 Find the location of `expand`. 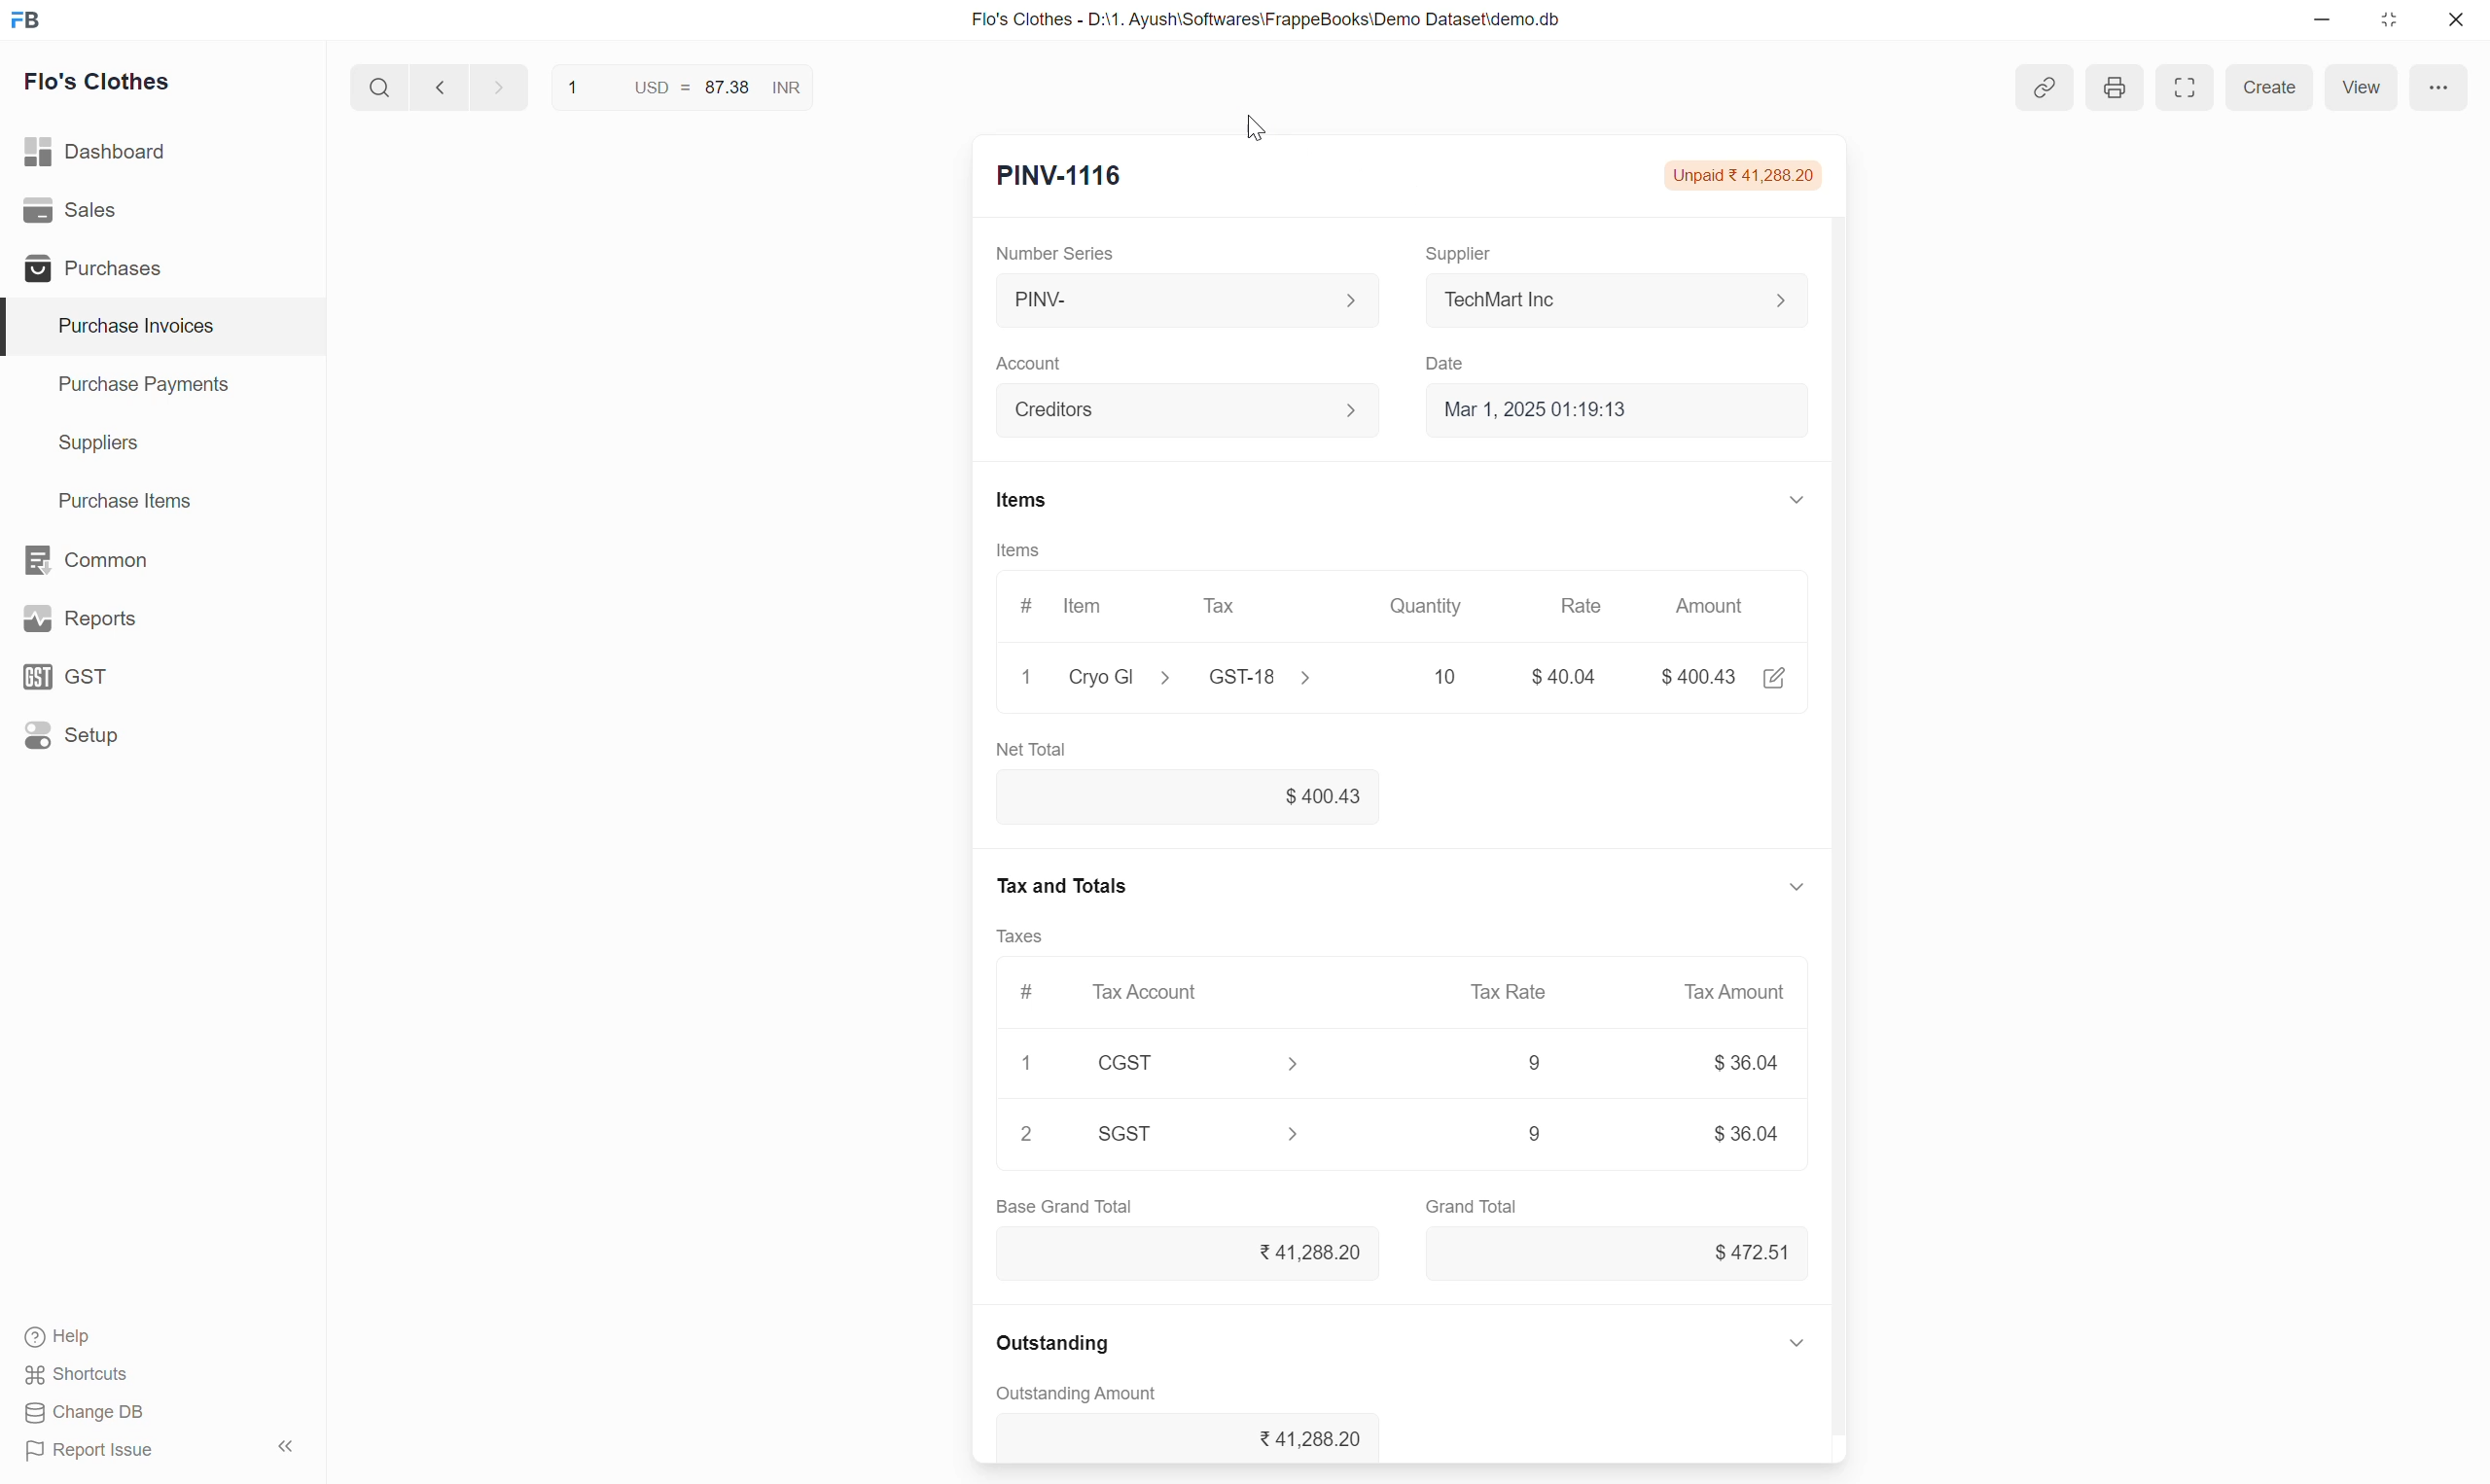

expand is located at coordinates (1794, 890).